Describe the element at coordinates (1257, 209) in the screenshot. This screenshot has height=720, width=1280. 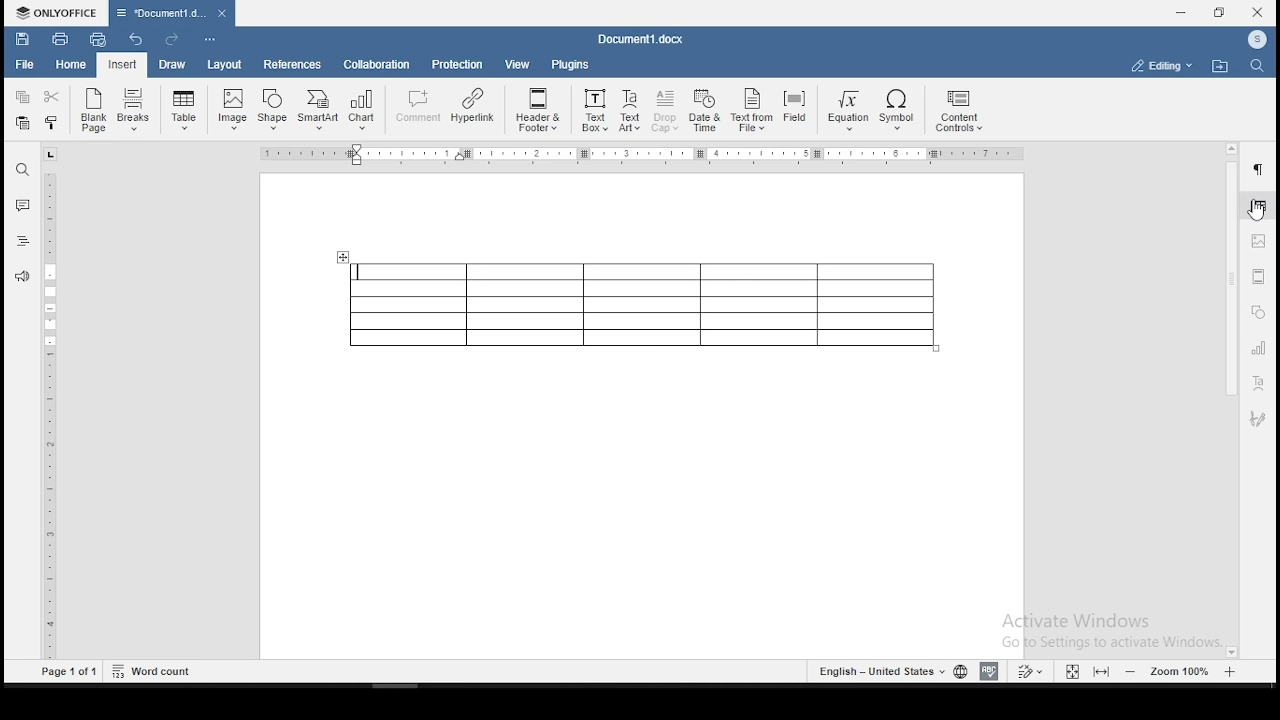
I see `cursor` at that location.